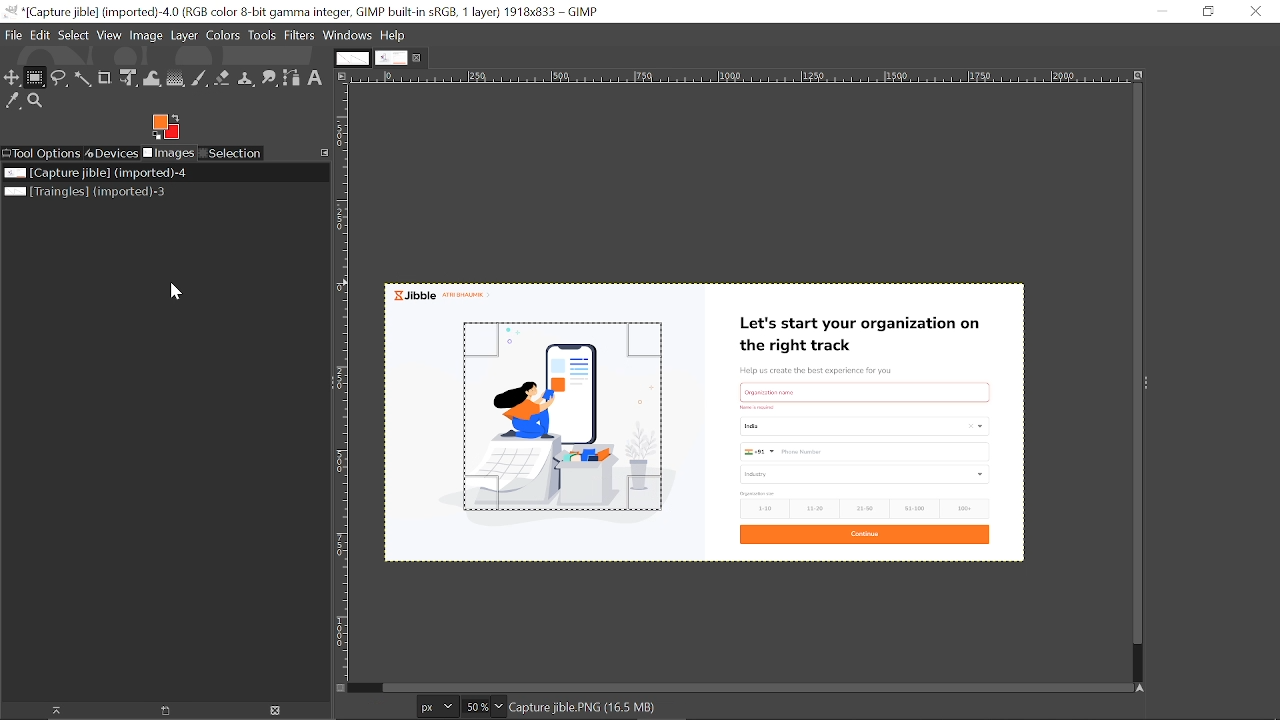 The image size is (1280, 720). I want to click on Select, so click(74, 35).